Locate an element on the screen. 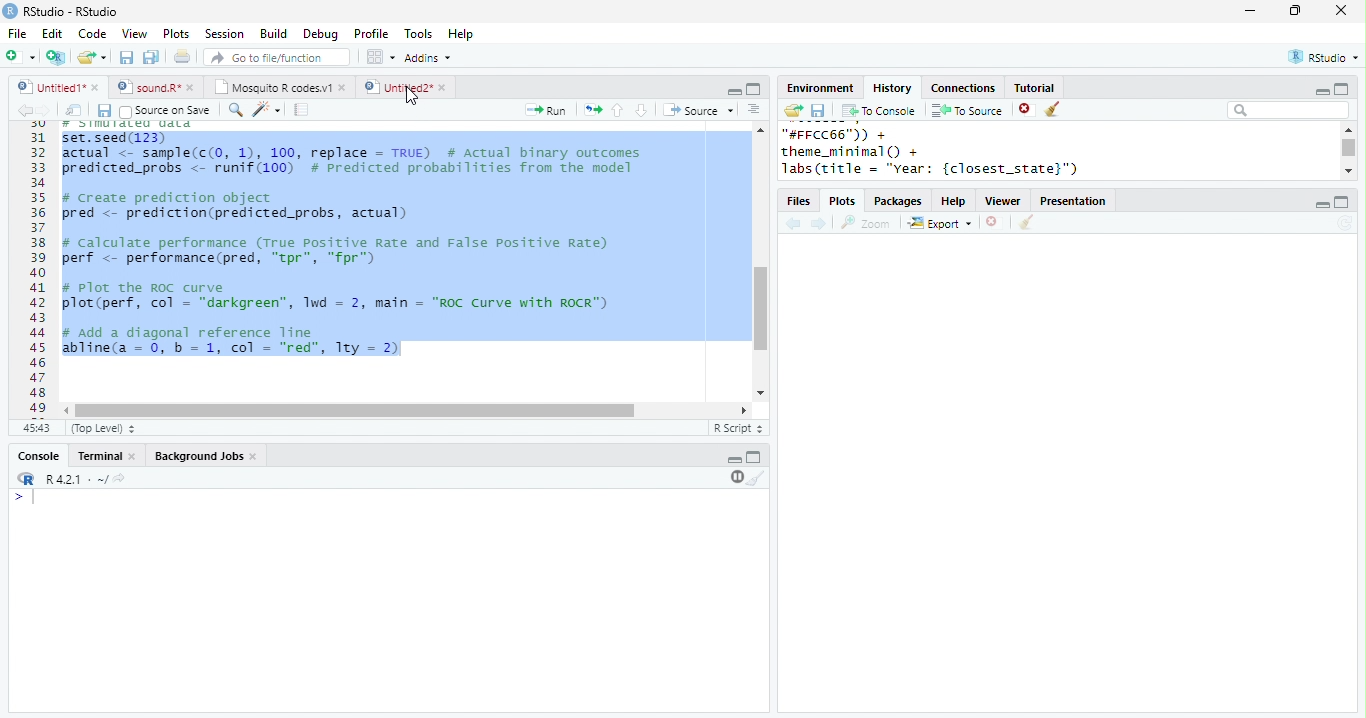 This screenshot has width=1366, height=718. Source is located at coordinates (700, 110).